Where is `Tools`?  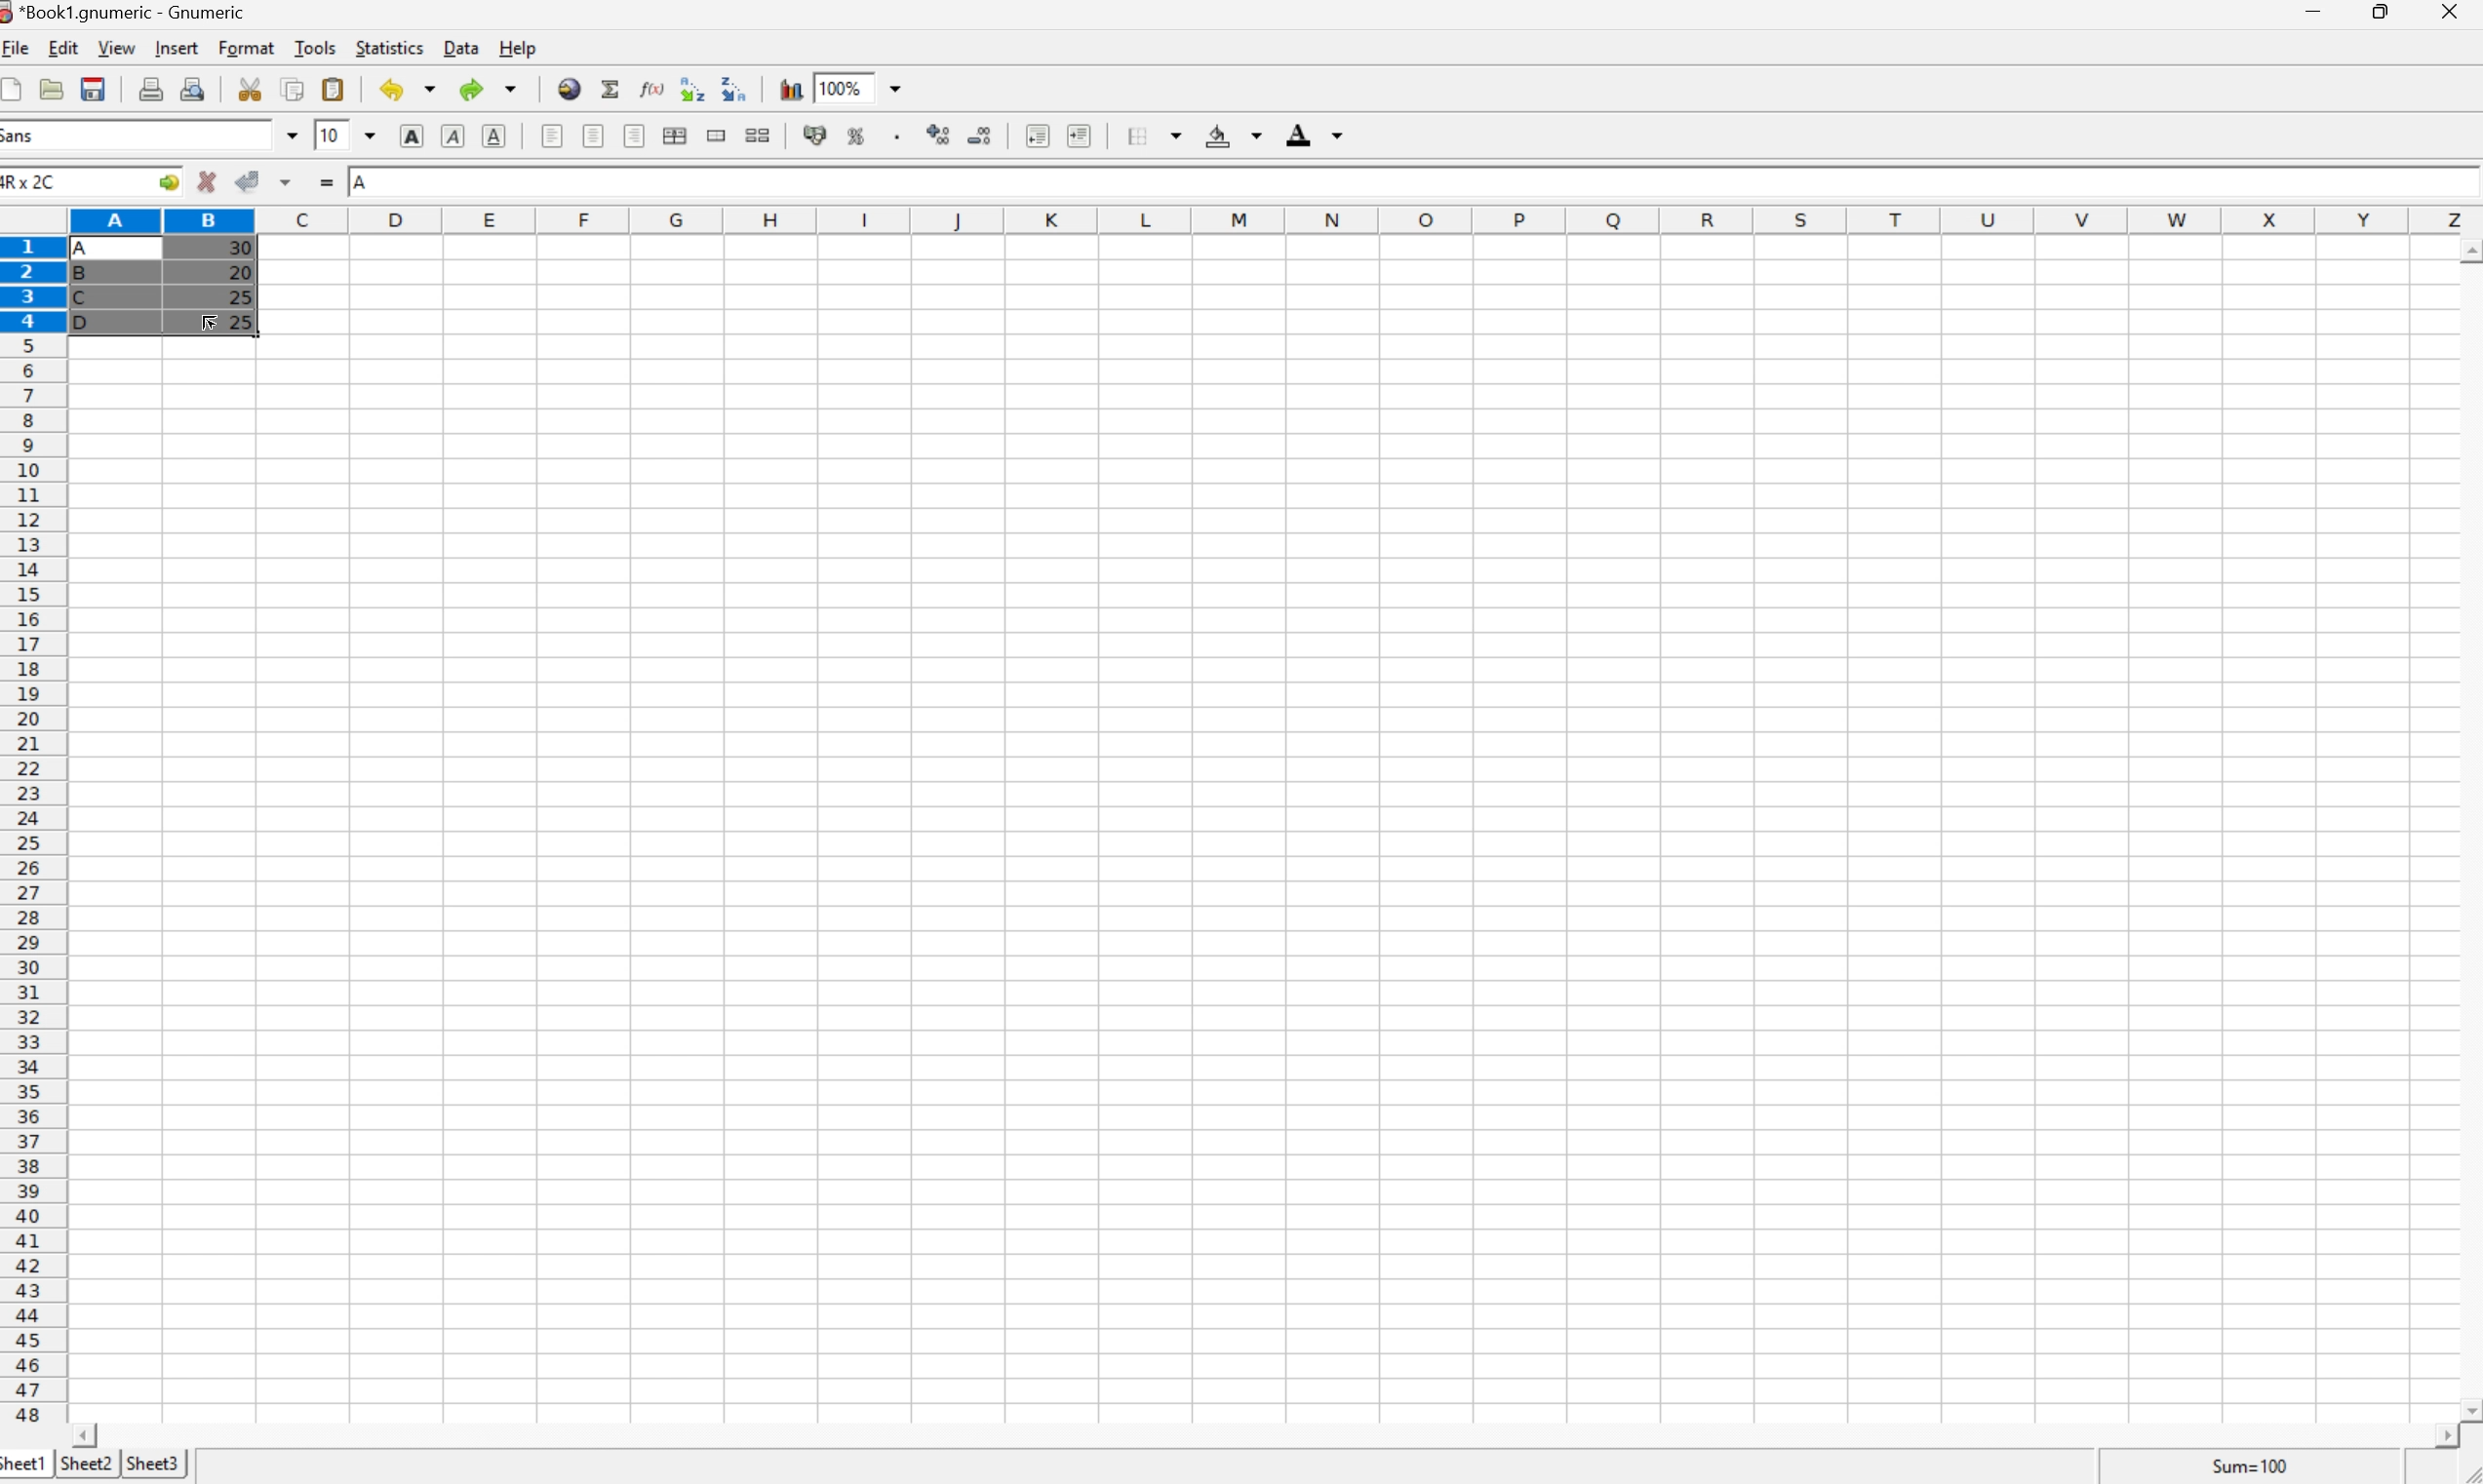
Tools is located at coordinates (315, 48).